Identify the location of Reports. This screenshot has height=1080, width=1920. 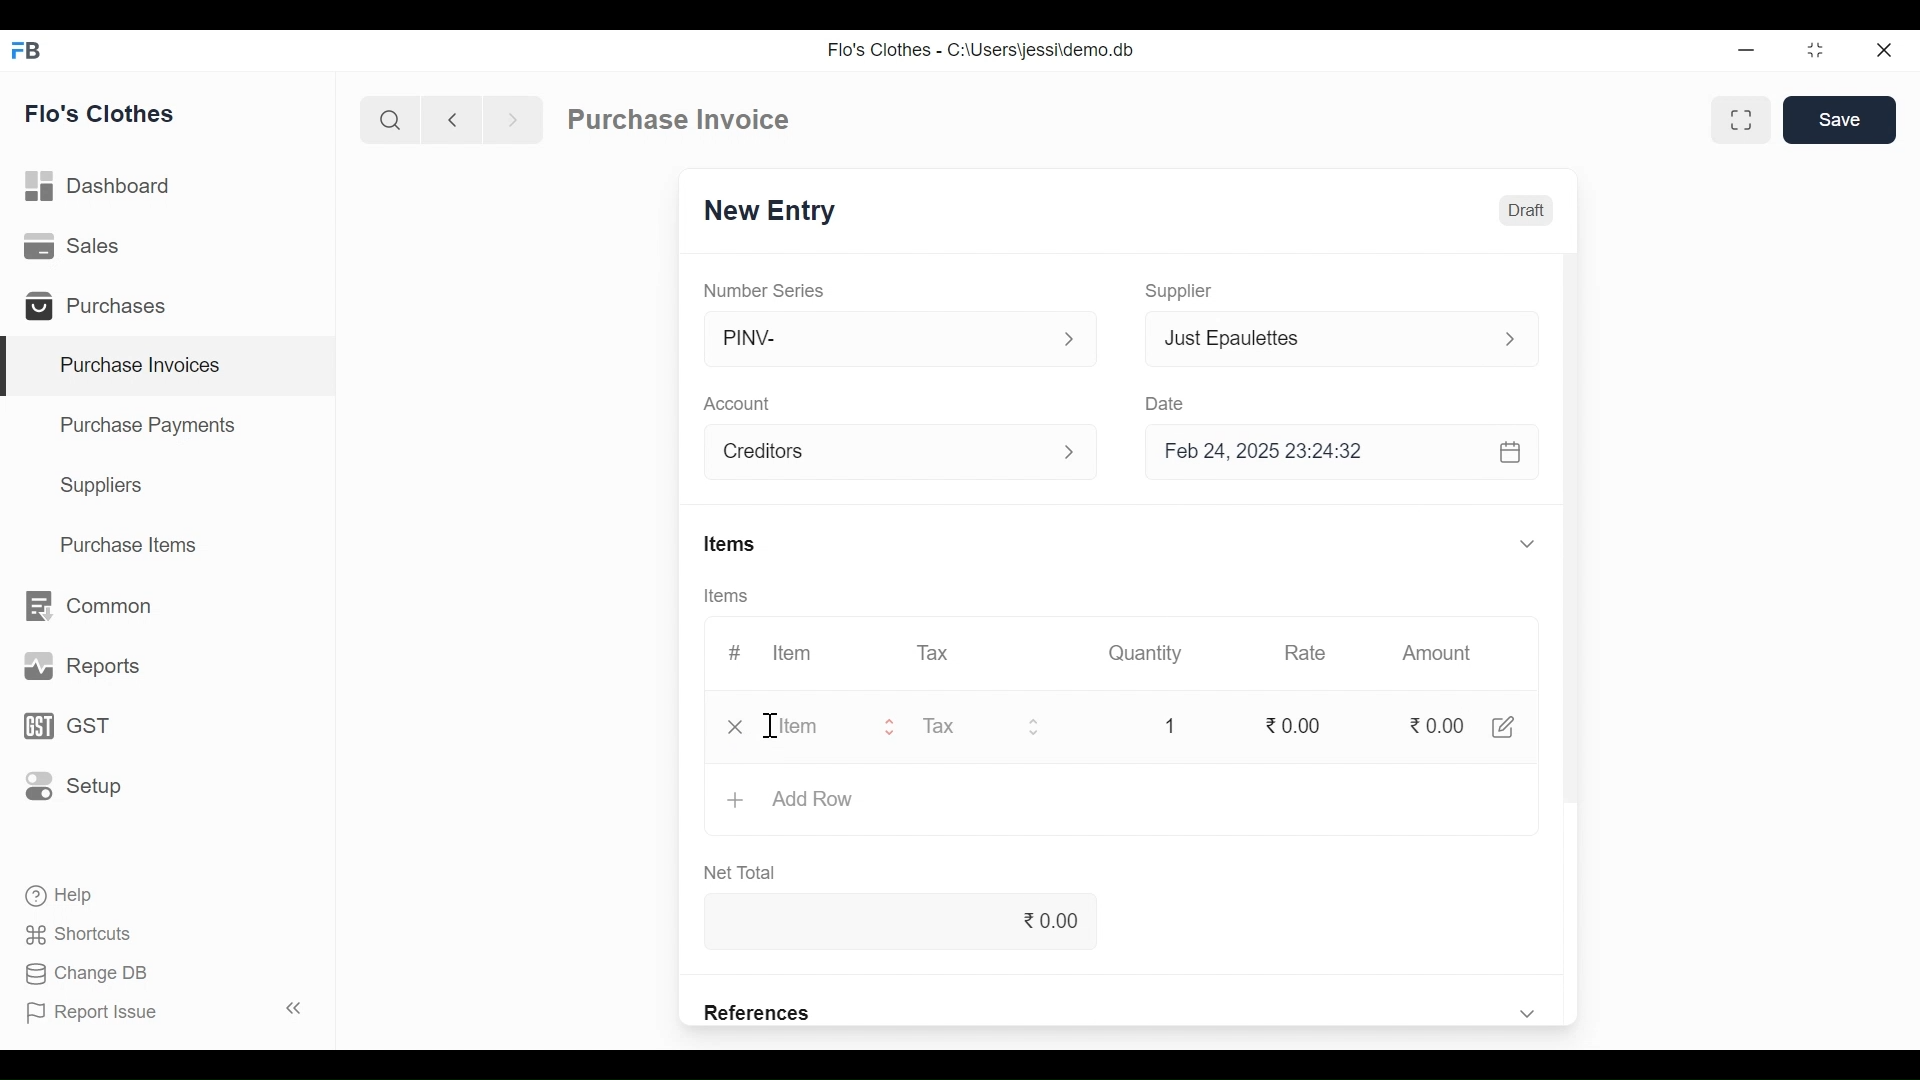
(78, 664).